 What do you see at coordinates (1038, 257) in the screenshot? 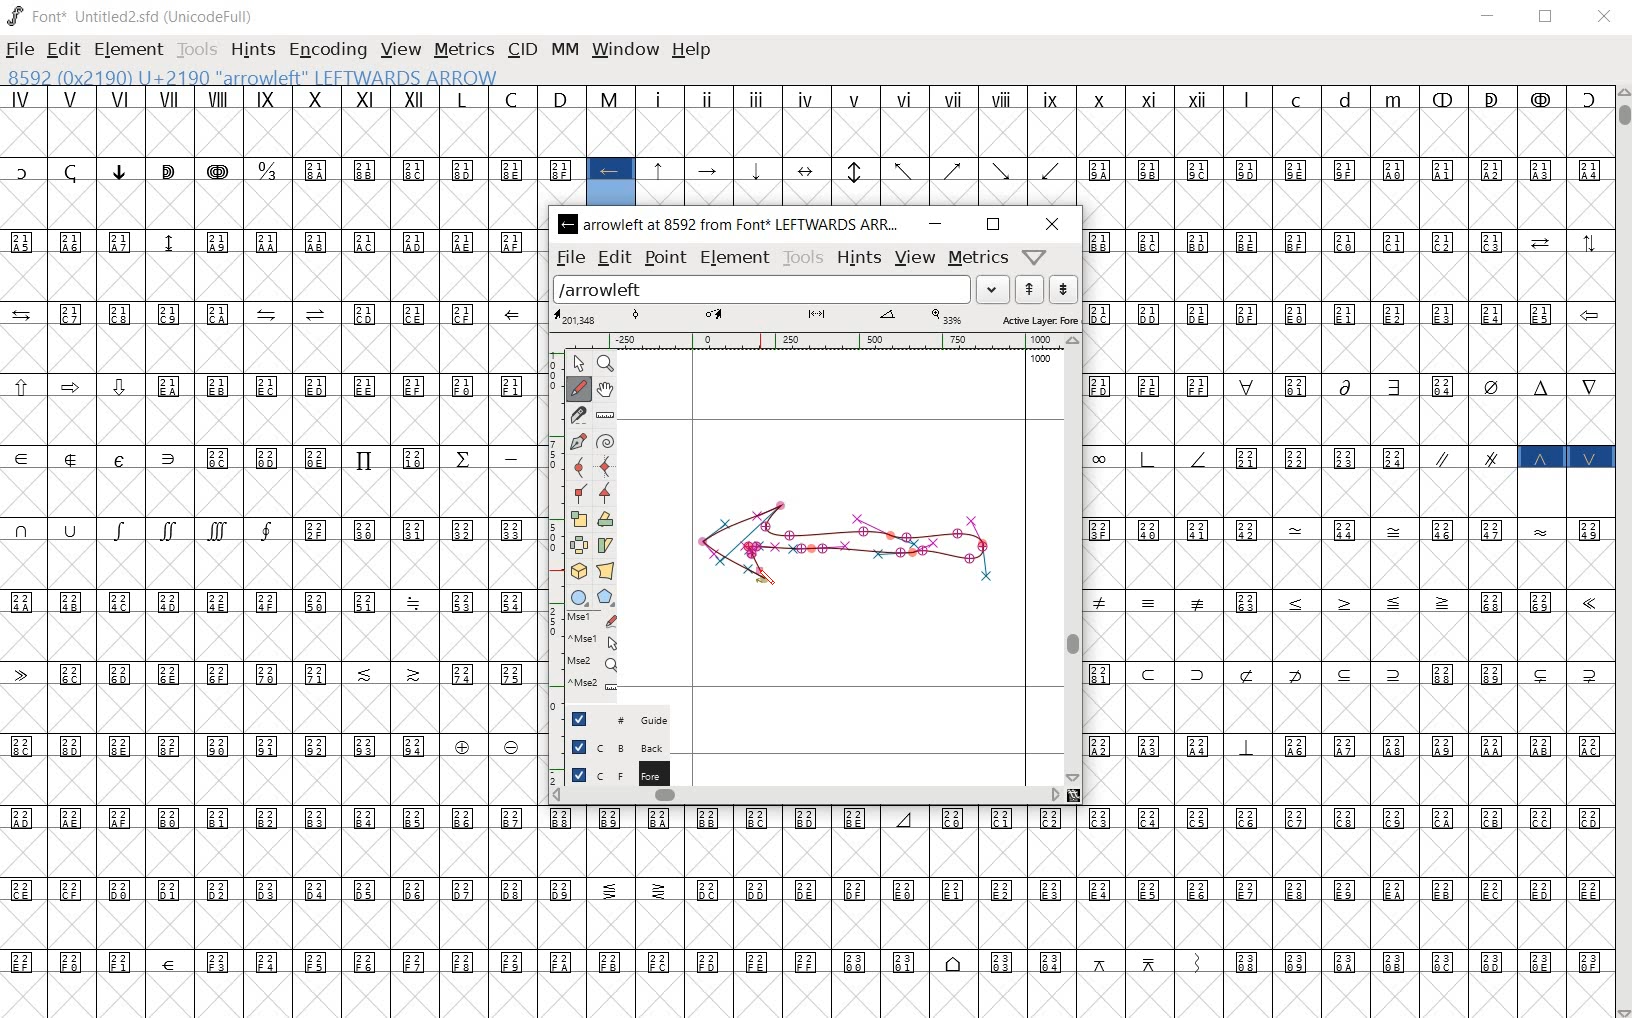
I see `Help/Window` at bounding box center [1038, 257].